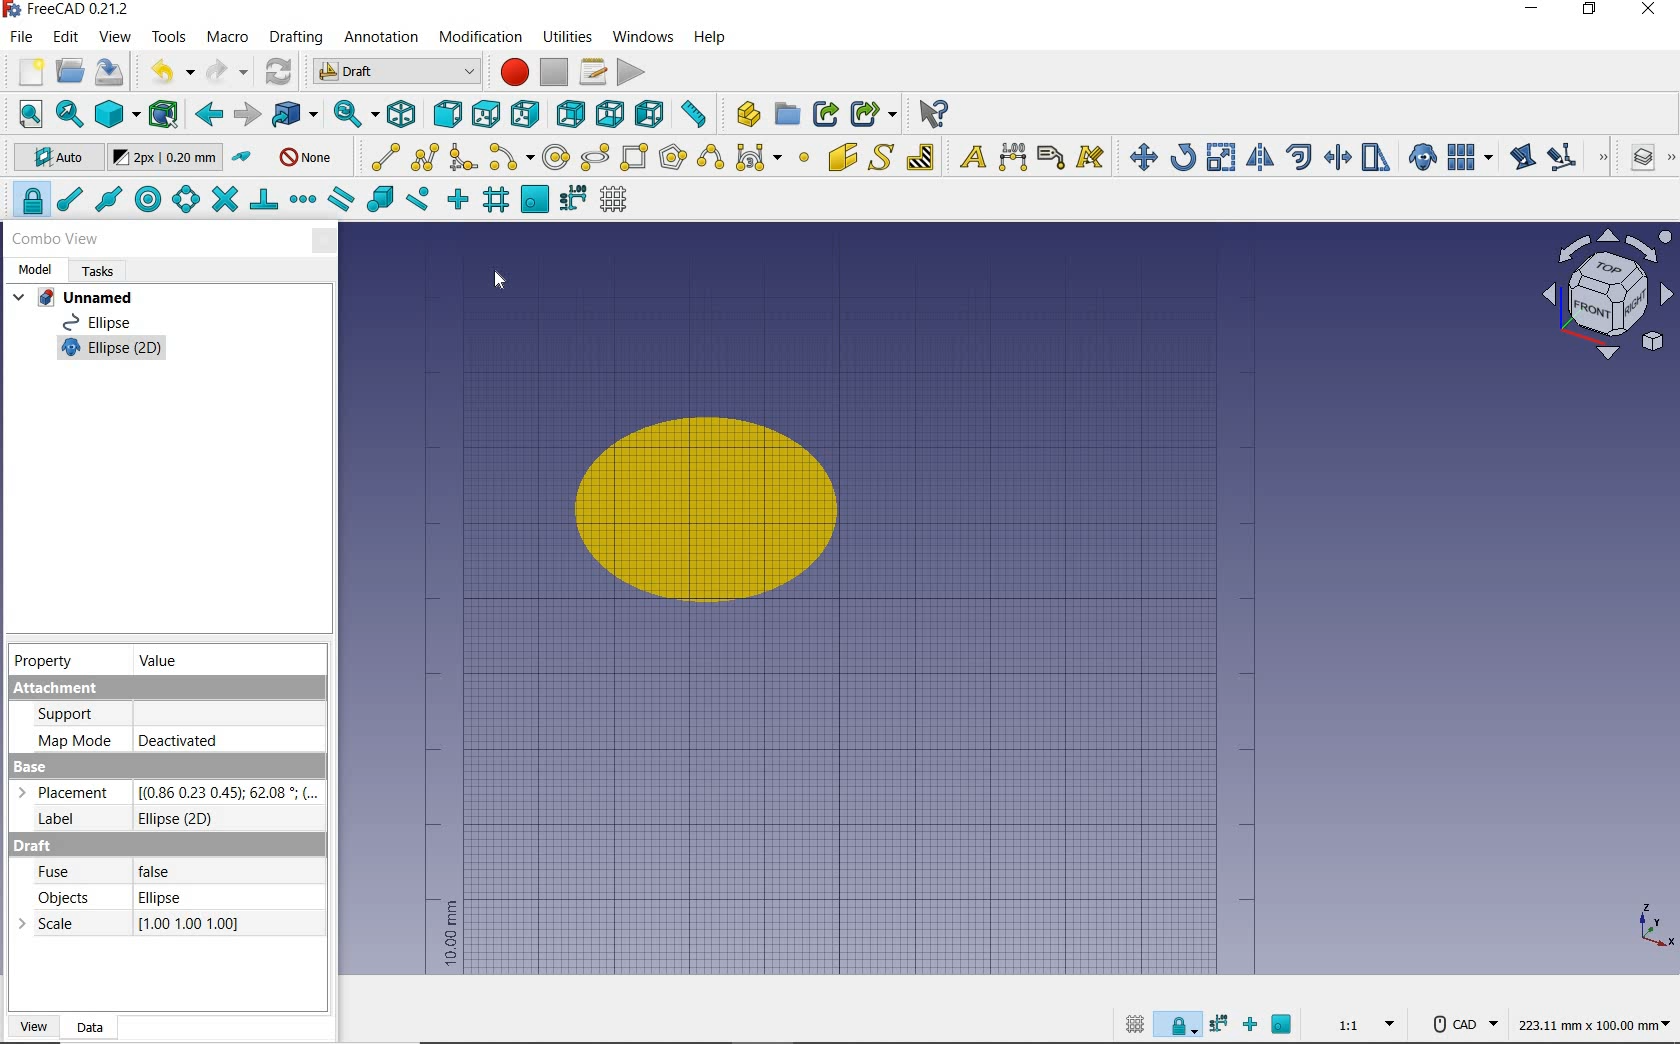  Describe the element at coordinates (67, 38) in the screenshot. I see `edit` at that location.